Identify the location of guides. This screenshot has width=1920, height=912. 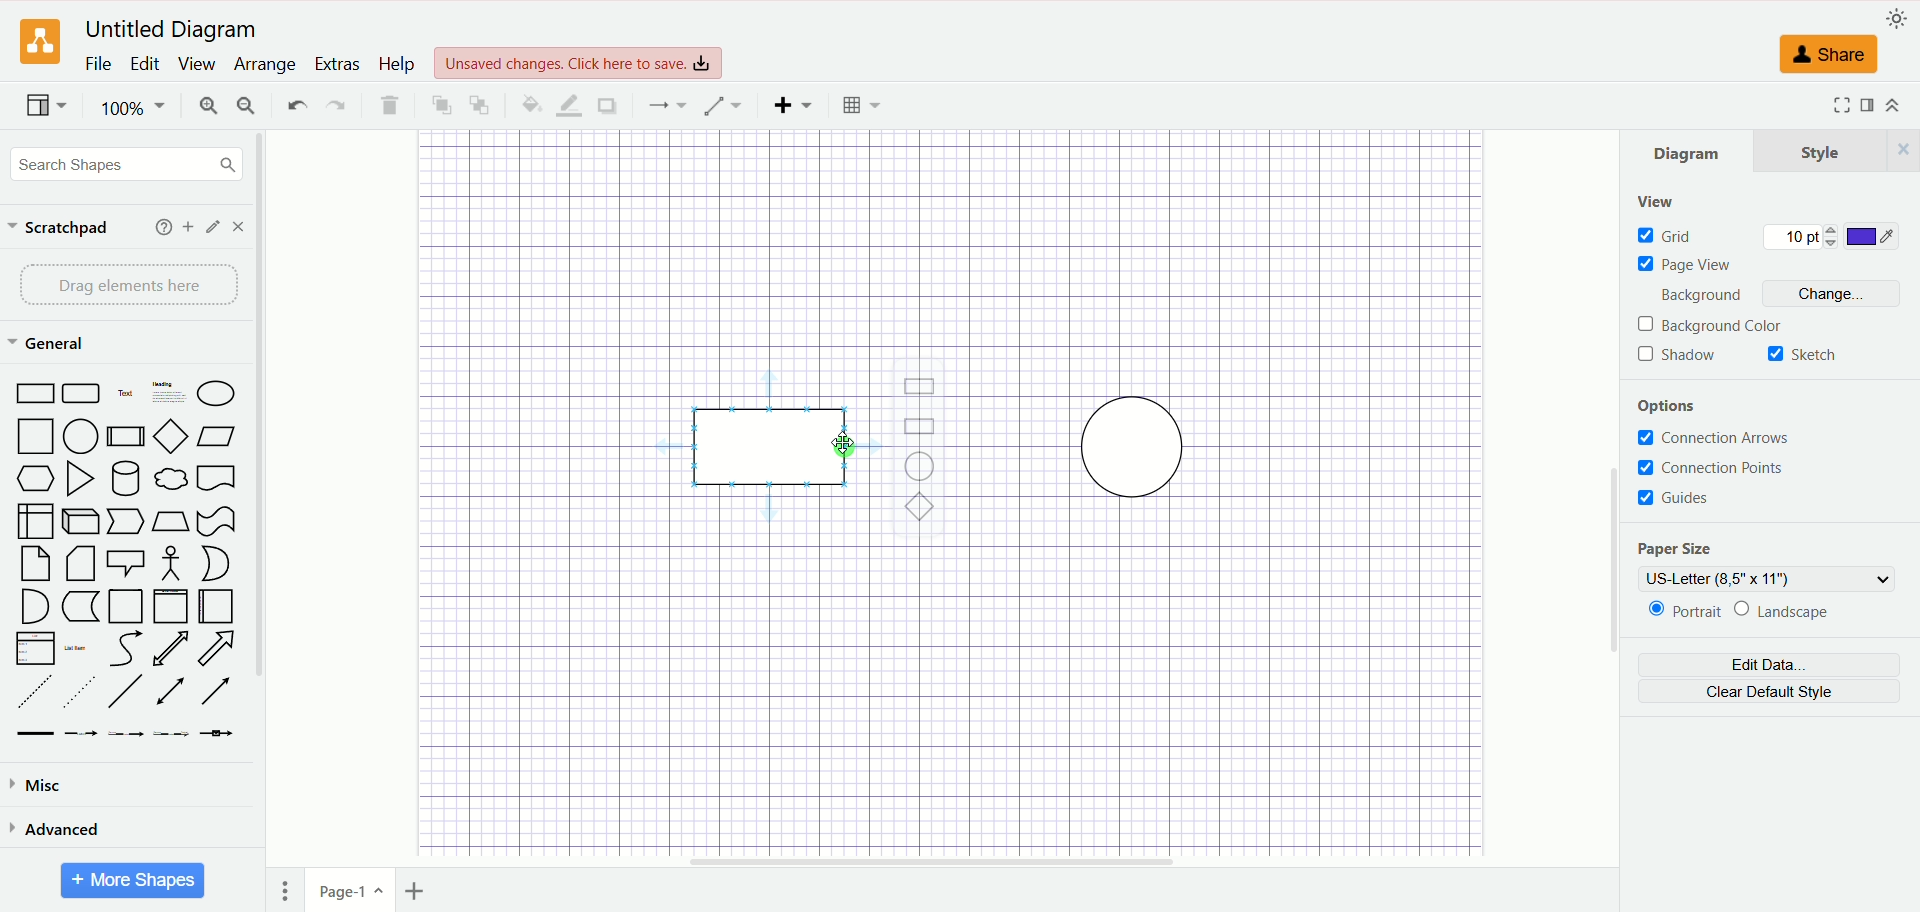
(1673, 498).